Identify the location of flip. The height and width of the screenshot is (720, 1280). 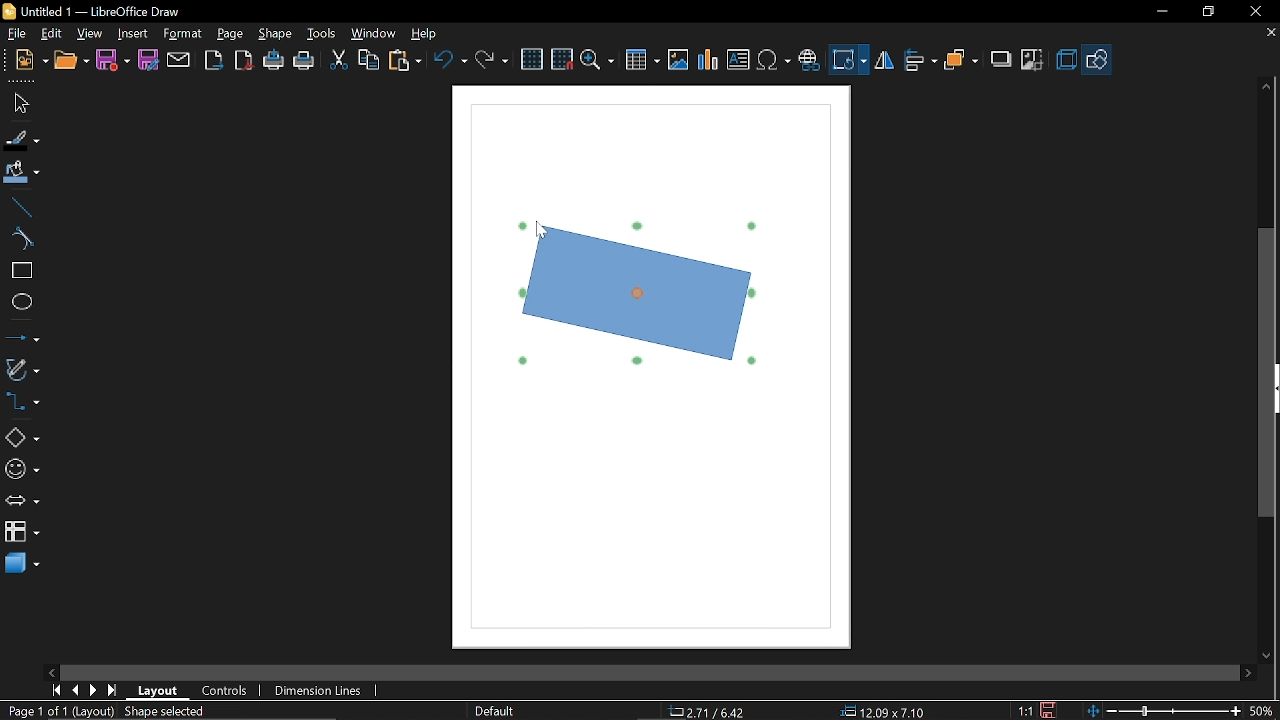
(884, 62).